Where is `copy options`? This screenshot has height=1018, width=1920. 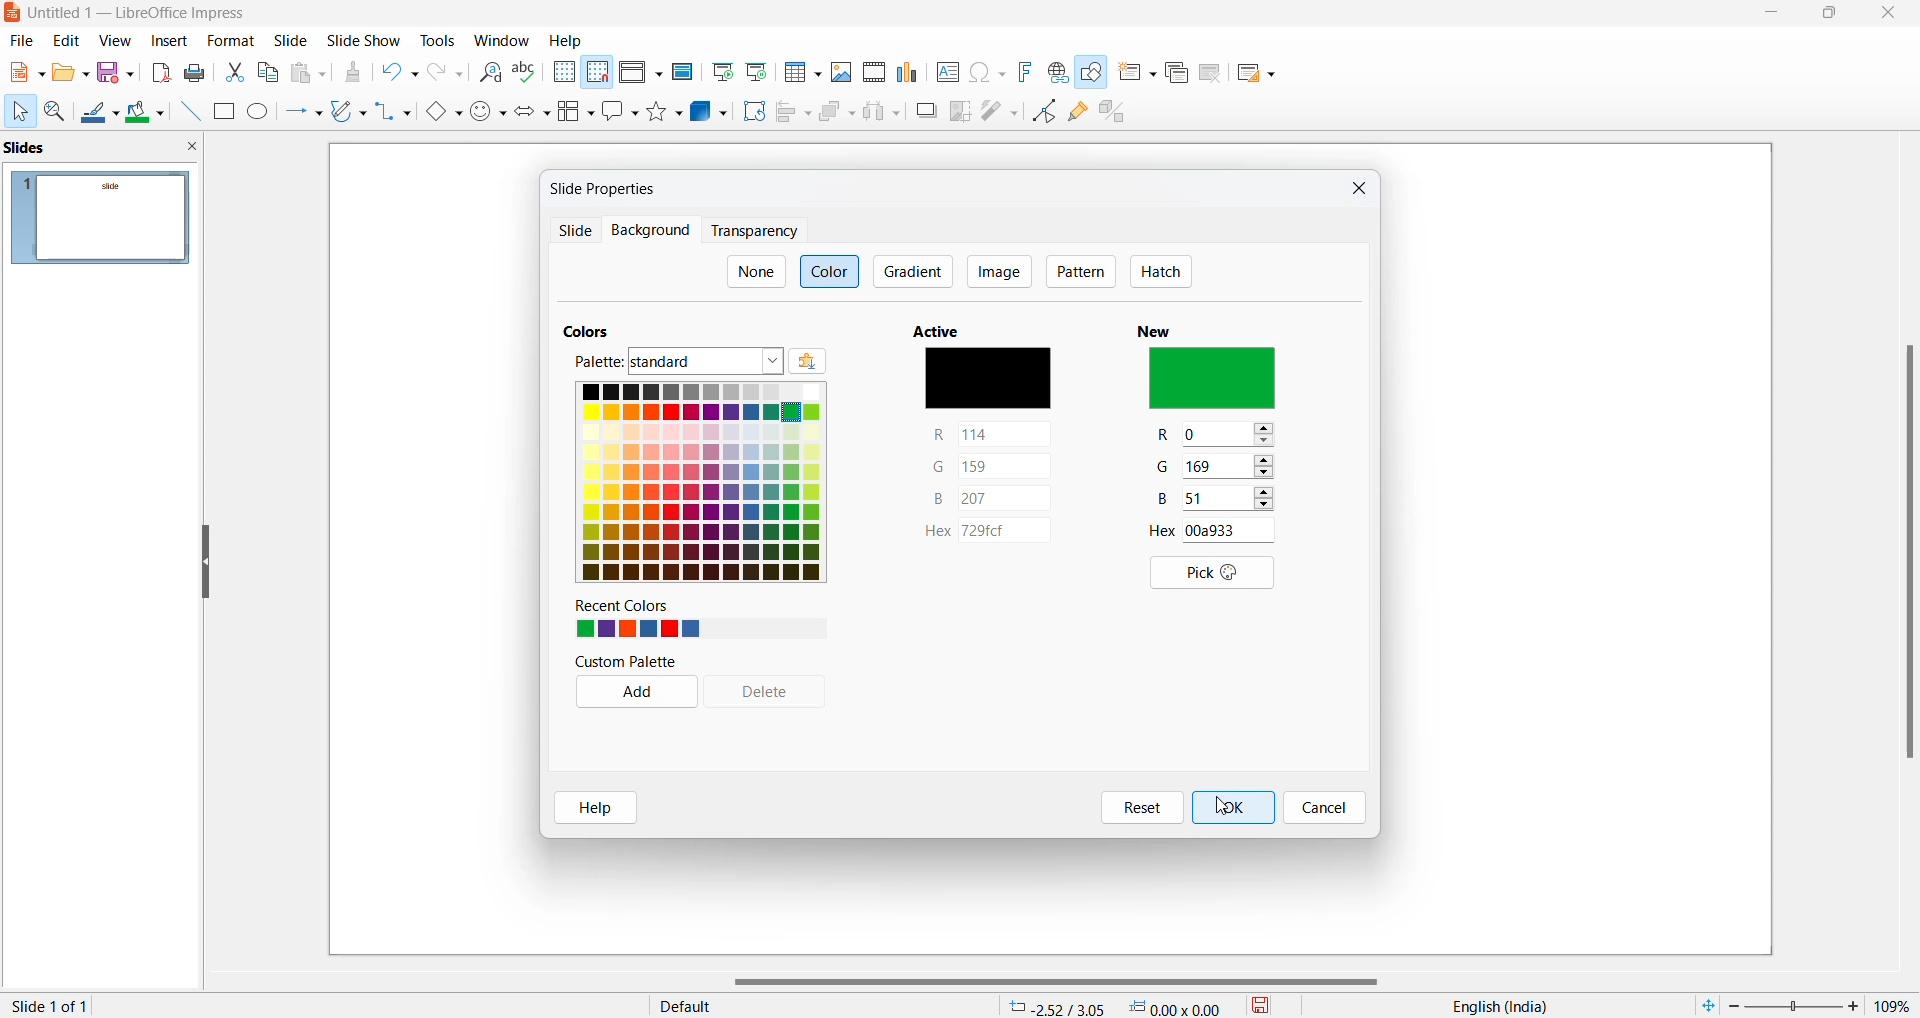
copy options is located at coordinates (269, 74).